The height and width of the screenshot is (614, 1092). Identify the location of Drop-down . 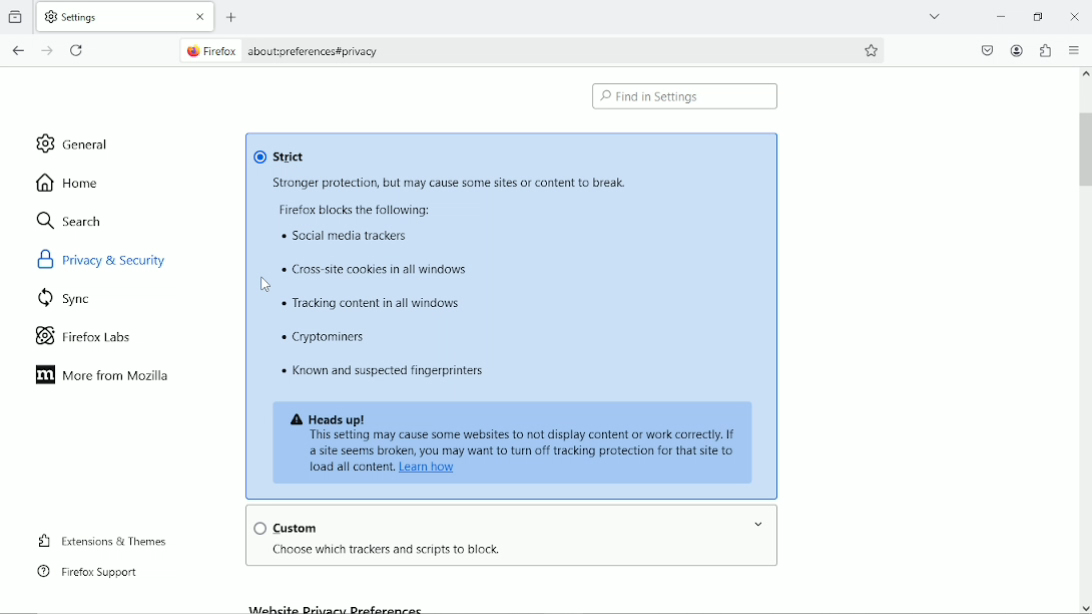
(759, 524).